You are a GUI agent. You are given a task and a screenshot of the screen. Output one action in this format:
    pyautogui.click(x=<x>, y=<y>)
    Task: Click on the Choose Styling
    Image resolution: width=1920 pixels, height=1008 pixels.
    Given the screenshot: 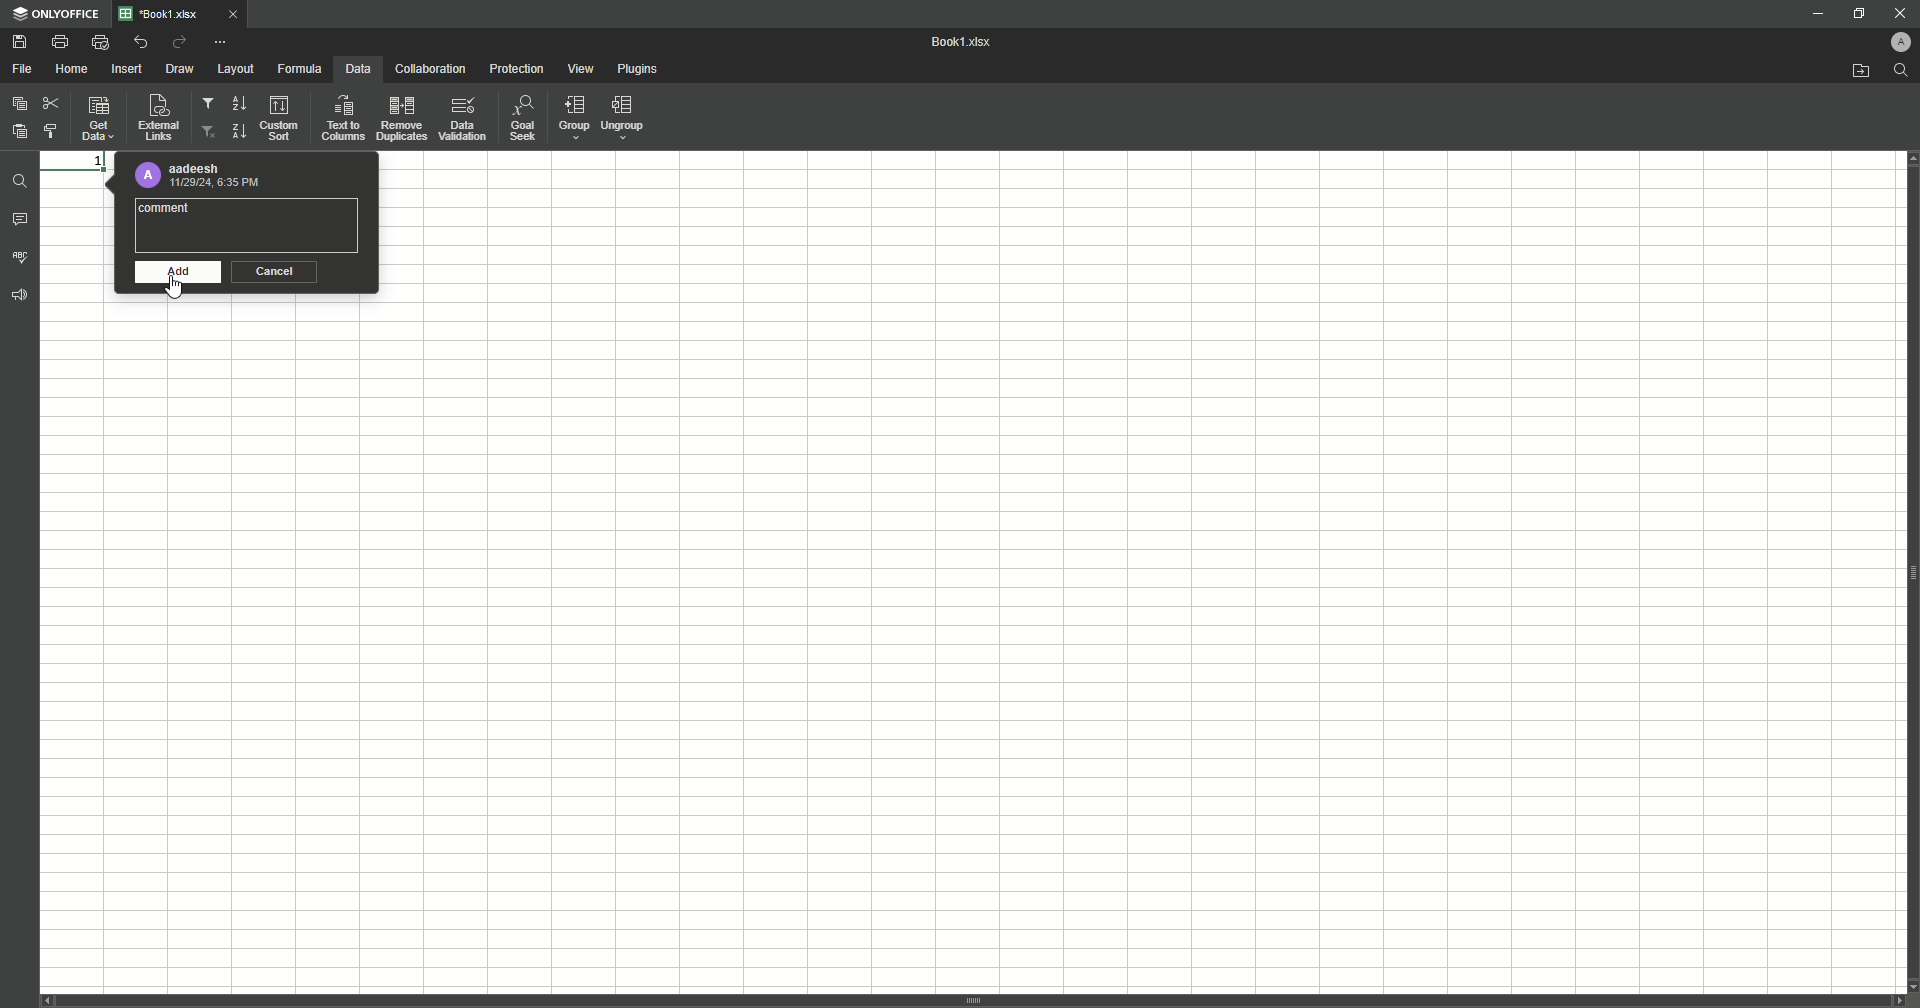 What is the action you would take?
    pyautogui.click(x=55, y=130)
    